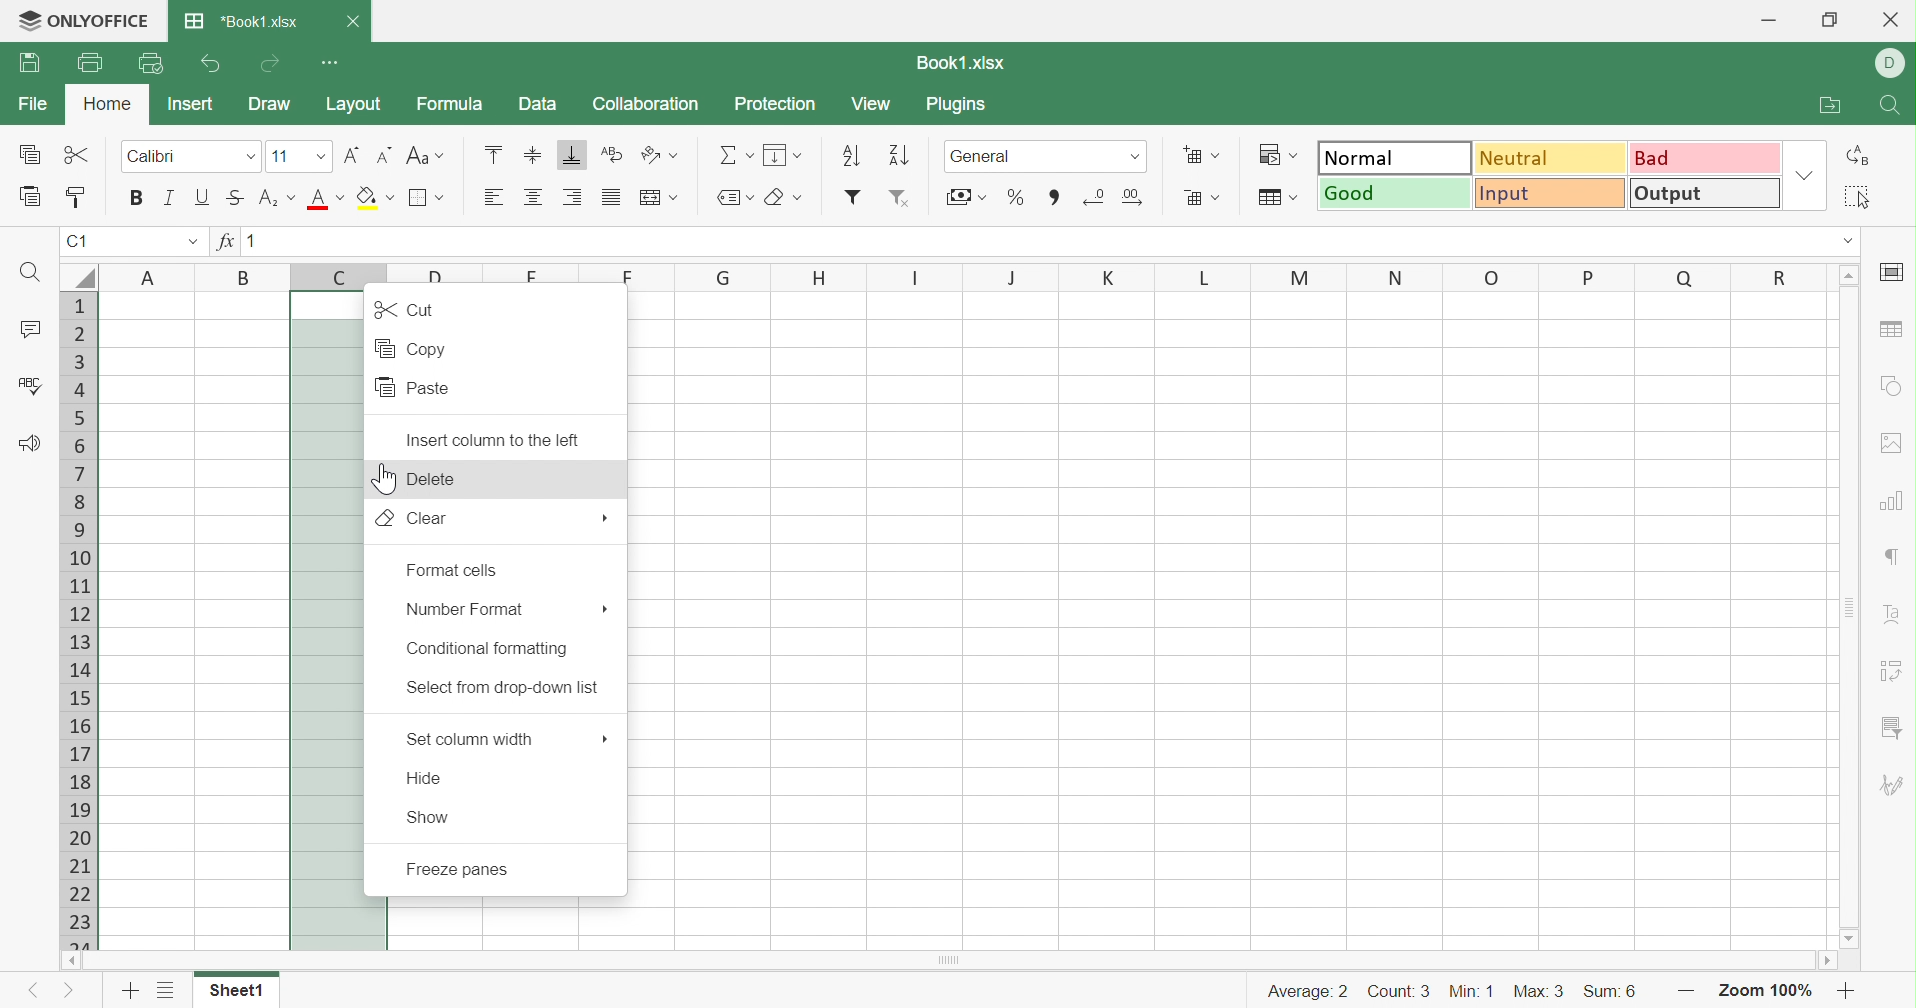 The height and width of the screenshot is (1008, 1916). Describe the element at coordinates (650, 199) in the screenshot. I see `Merge and center` at that location.